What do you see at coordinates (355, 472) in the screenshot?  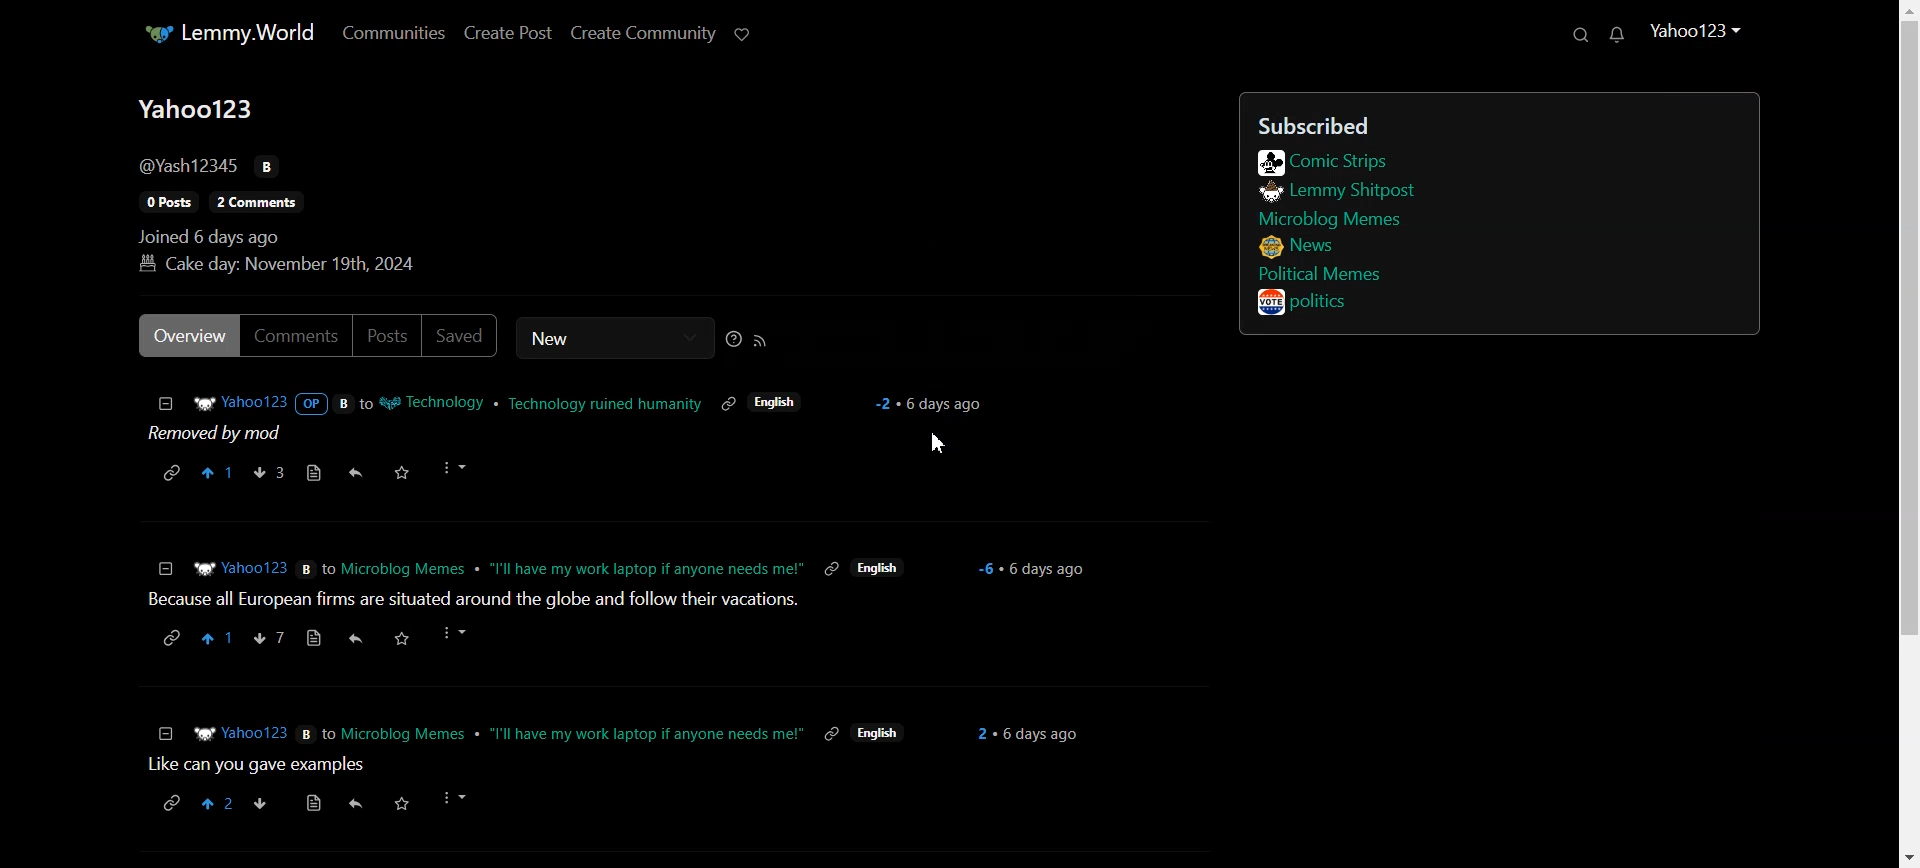 I see `Reply` at bounding box center [355, 472].